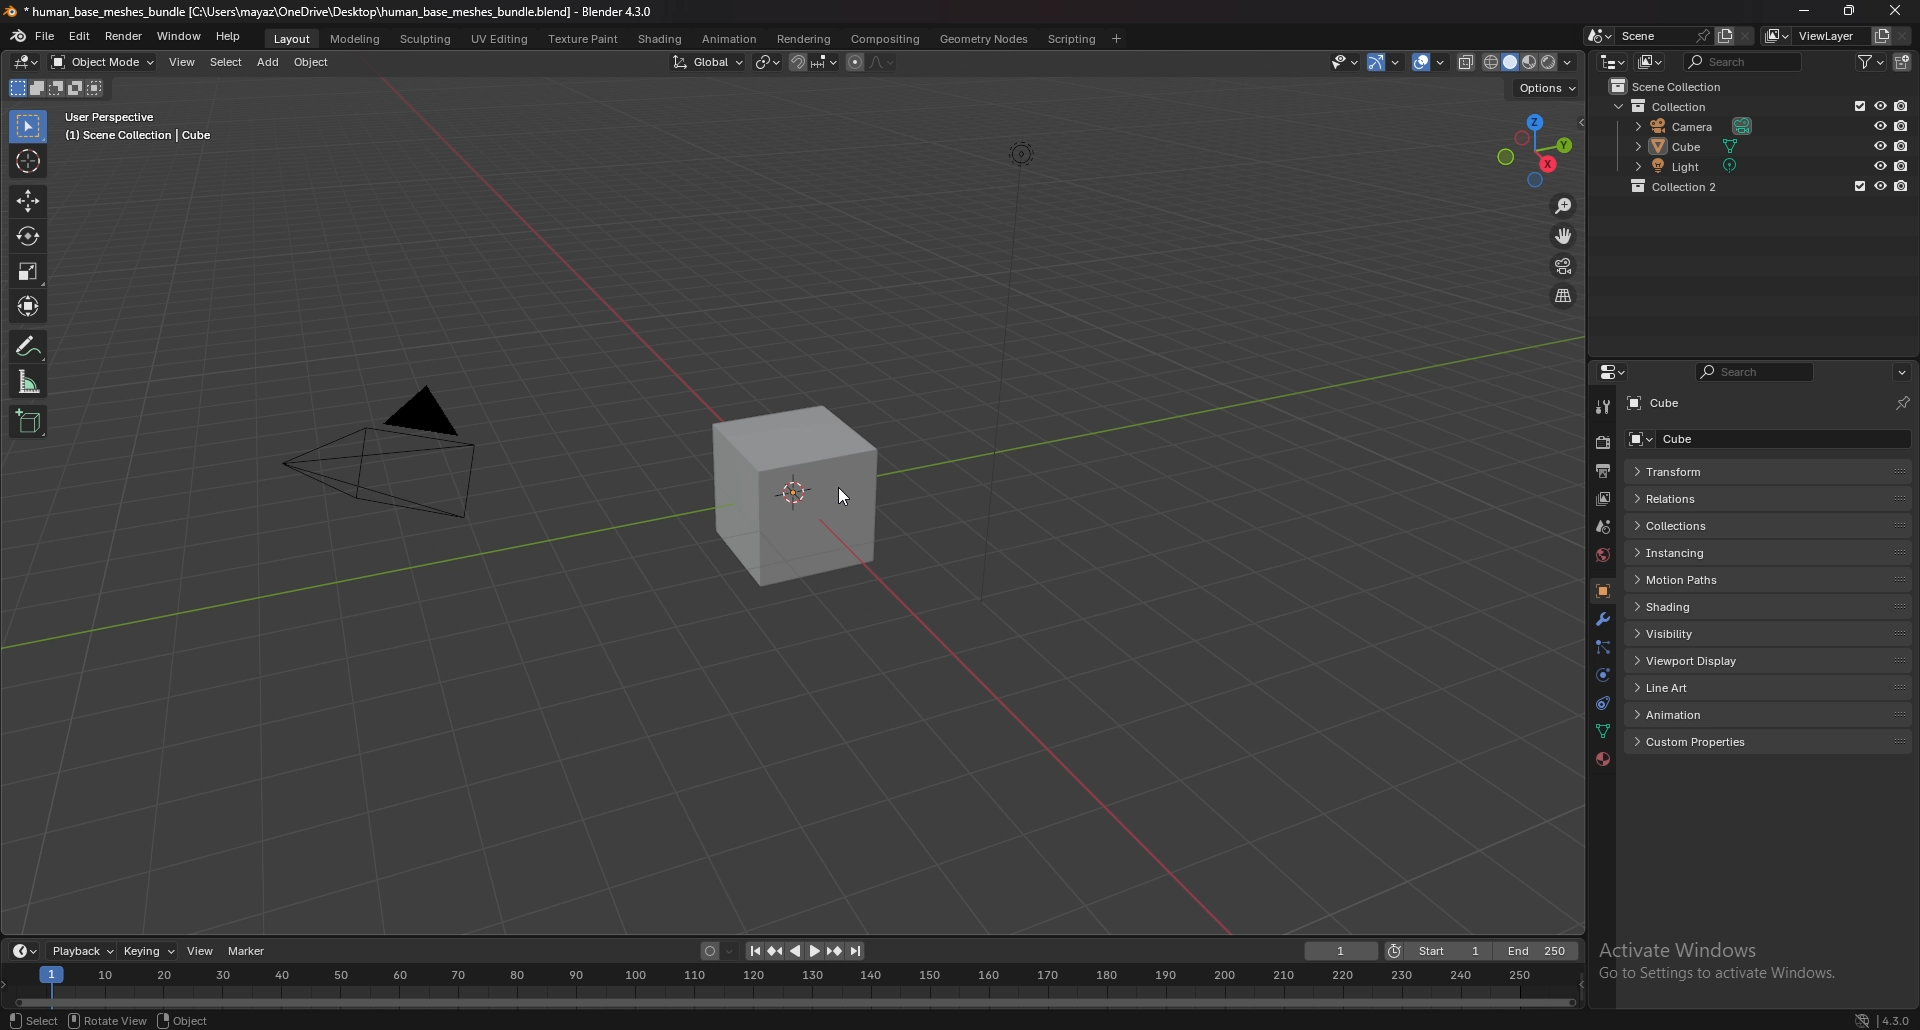 Image resolution: width=1920 pixels, height=1030 pixels. Describe the element at coordinates (1537, 951) in the screenshot. I see `end` at that location.